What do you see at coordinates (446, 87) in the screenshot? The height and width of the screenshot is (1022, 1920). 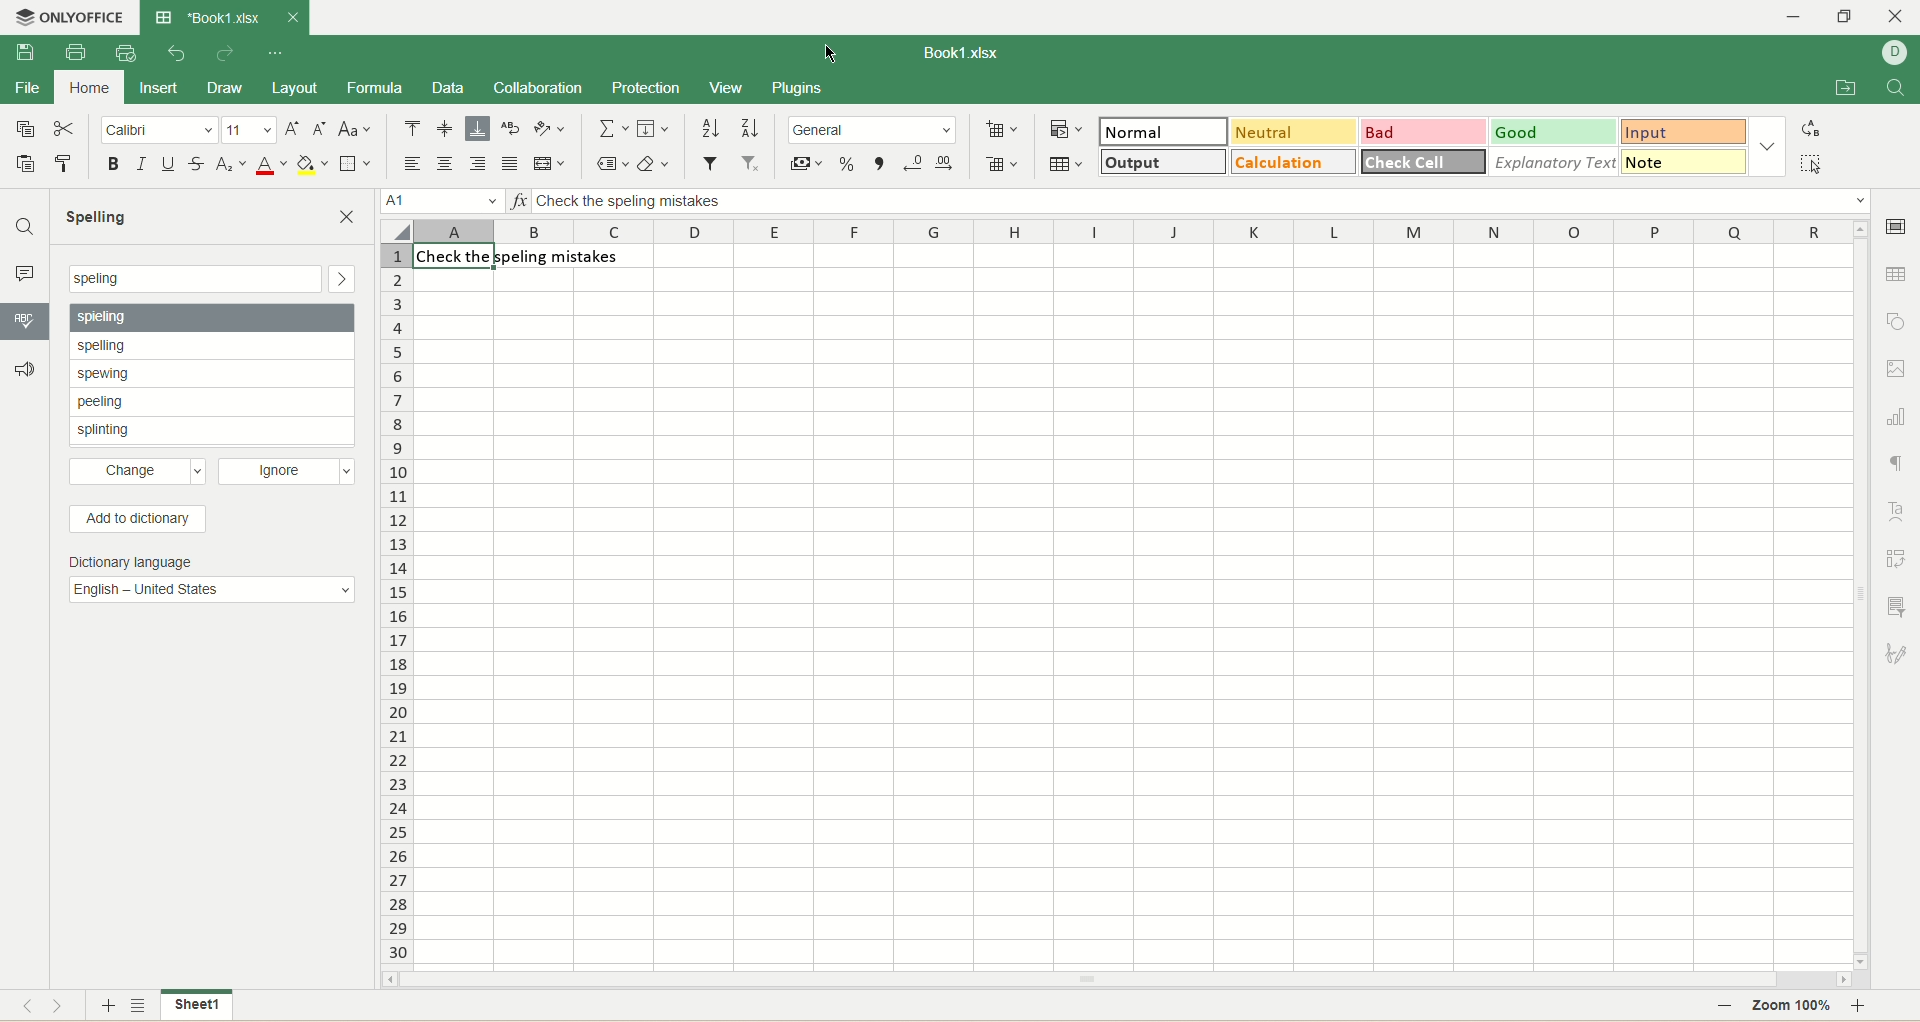 I see `data` at bounding box center [446, 87].